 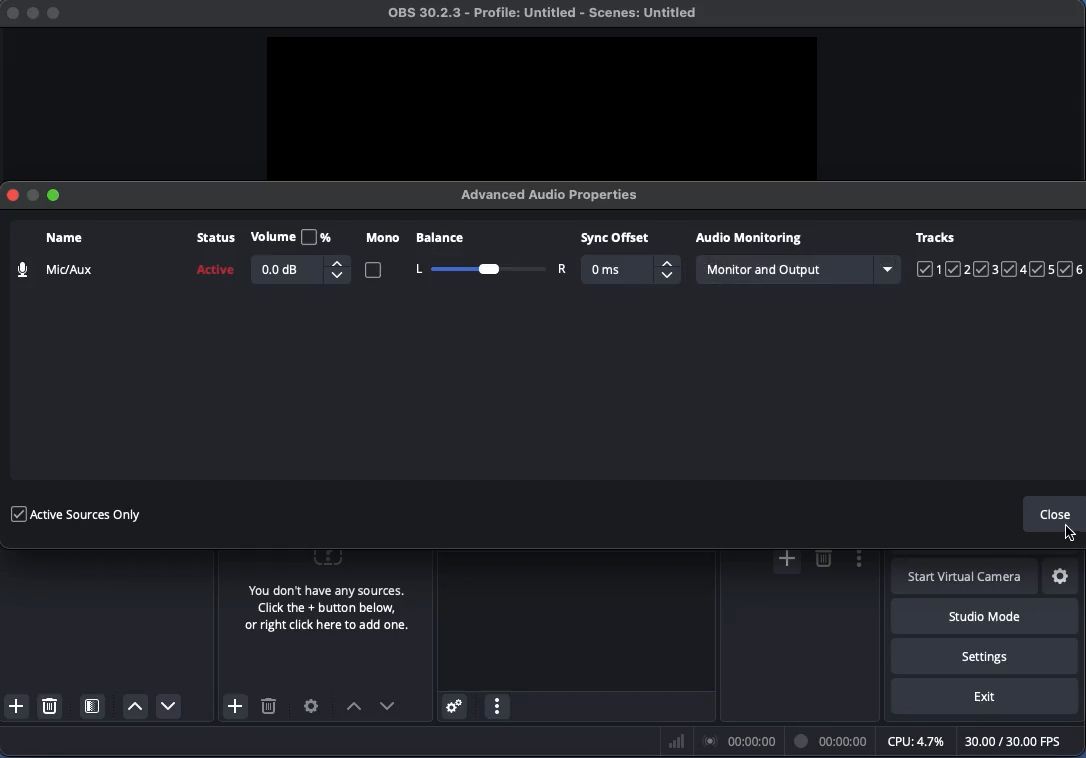 What do you see at coordinates (1068, 532) in the screenshot?
I see `cursor` at bounding box center [1068, 532].